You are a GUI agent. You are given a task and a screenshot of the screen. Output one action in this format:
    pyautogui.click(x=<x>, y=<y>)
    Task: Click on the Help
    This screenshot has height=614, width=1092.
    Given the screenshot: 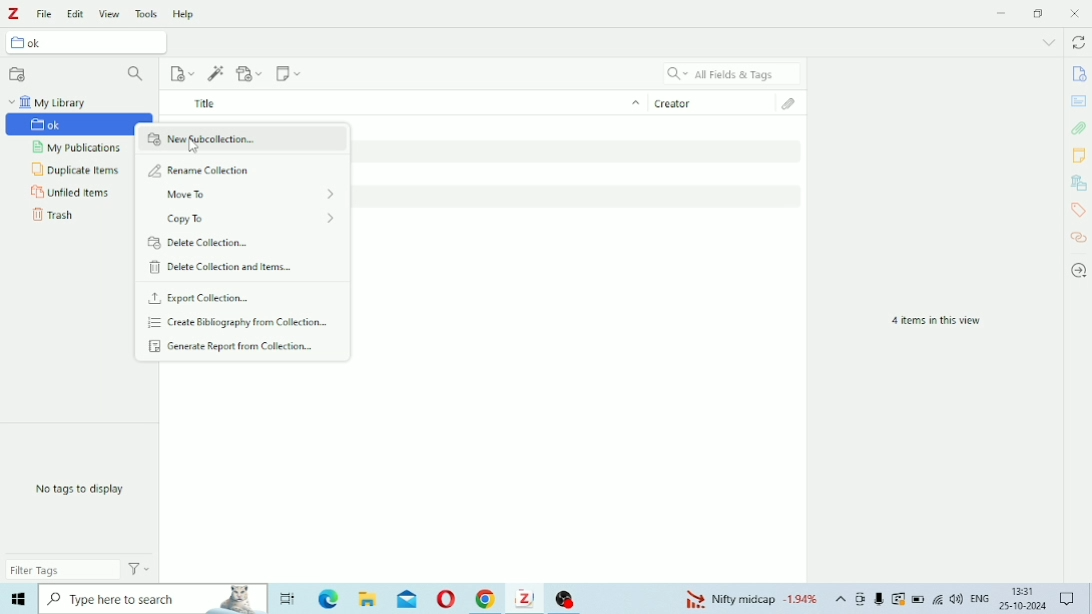 What is the action you would take?
    pyautogui.click(x=184, y=13)
    